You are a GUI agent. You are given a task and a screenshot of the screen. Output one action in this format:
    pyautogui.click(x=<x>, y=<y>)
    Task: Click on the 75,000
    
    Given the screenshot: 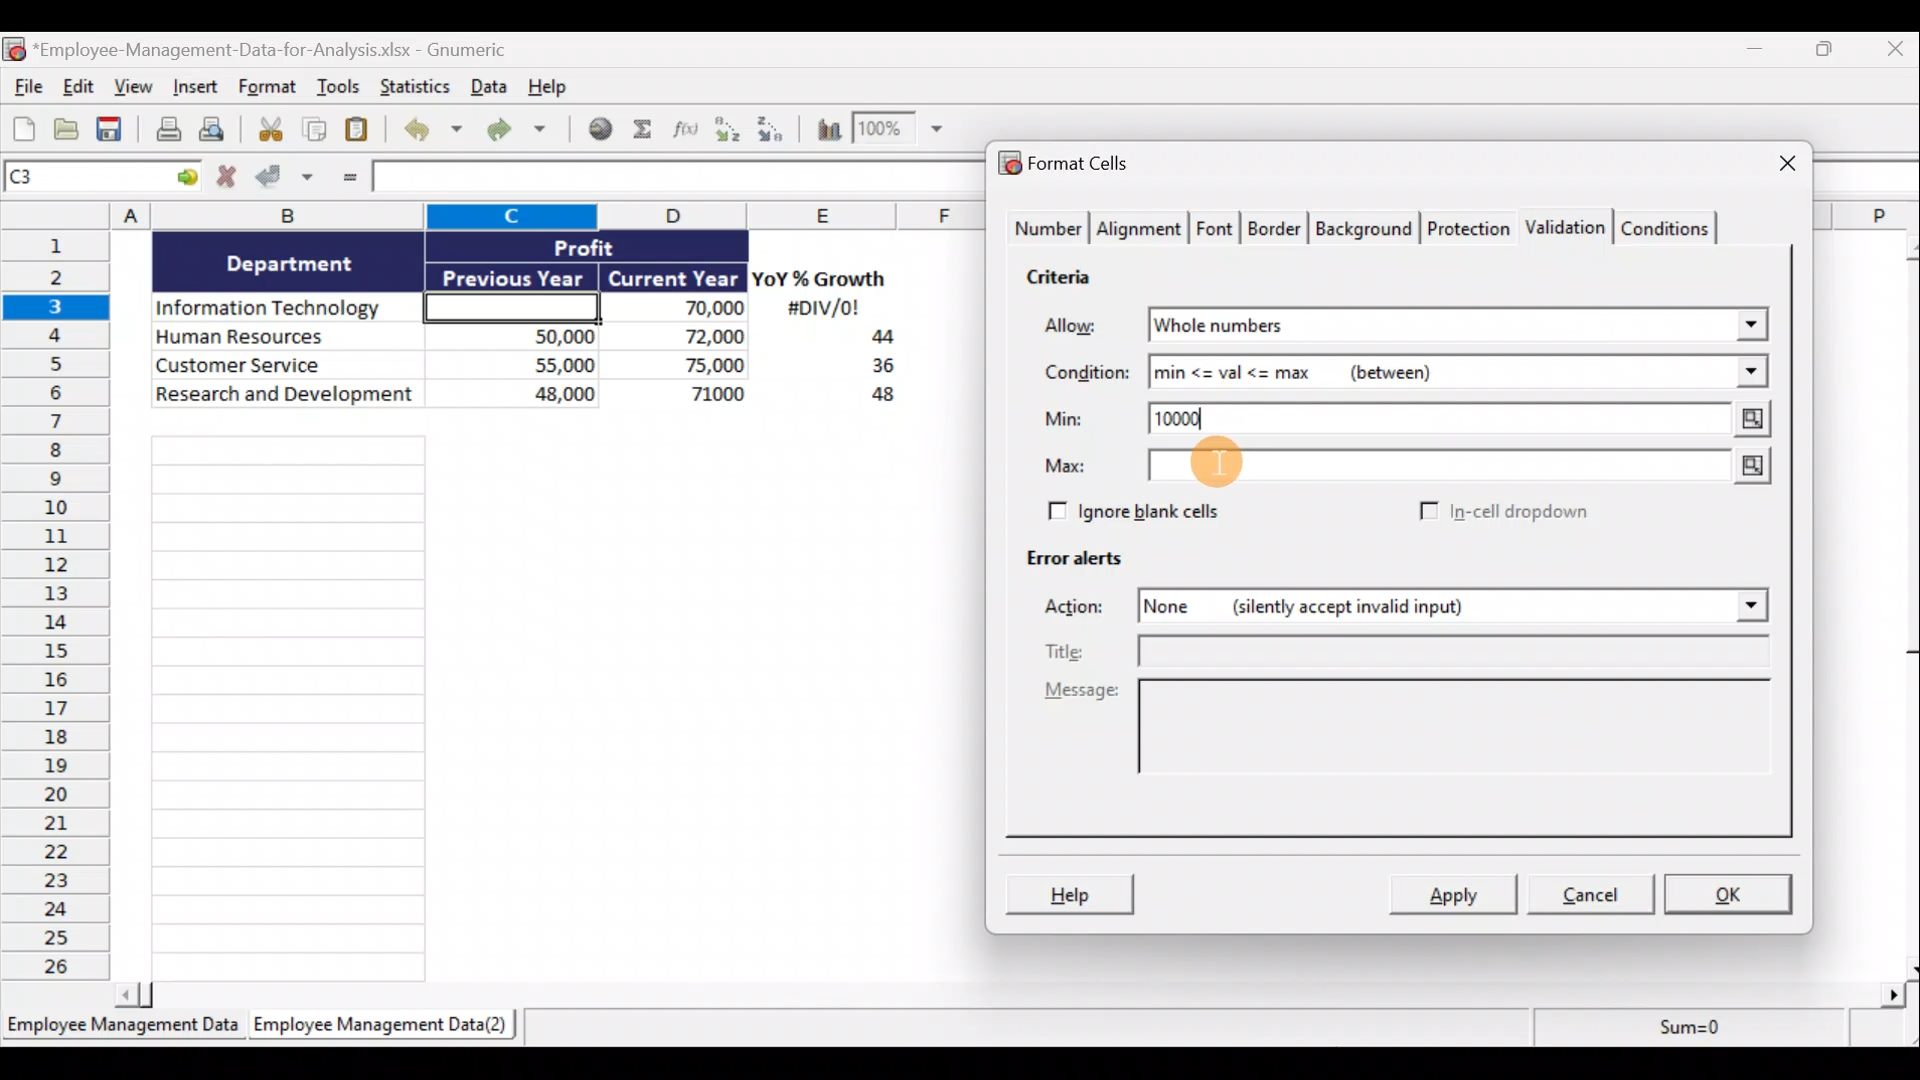 What is the action you would take?
    pyautogui.click(x=685, y=366)
    